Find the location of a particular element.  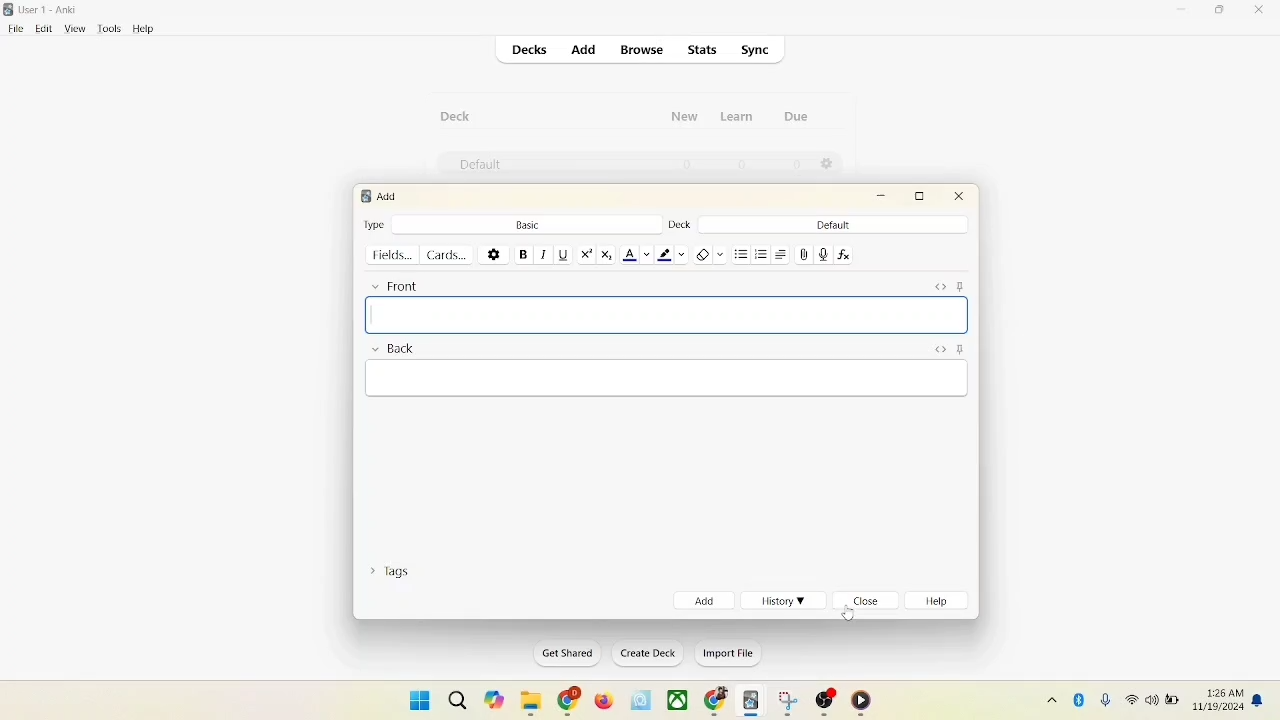

 is located at coordinates (689, 166).